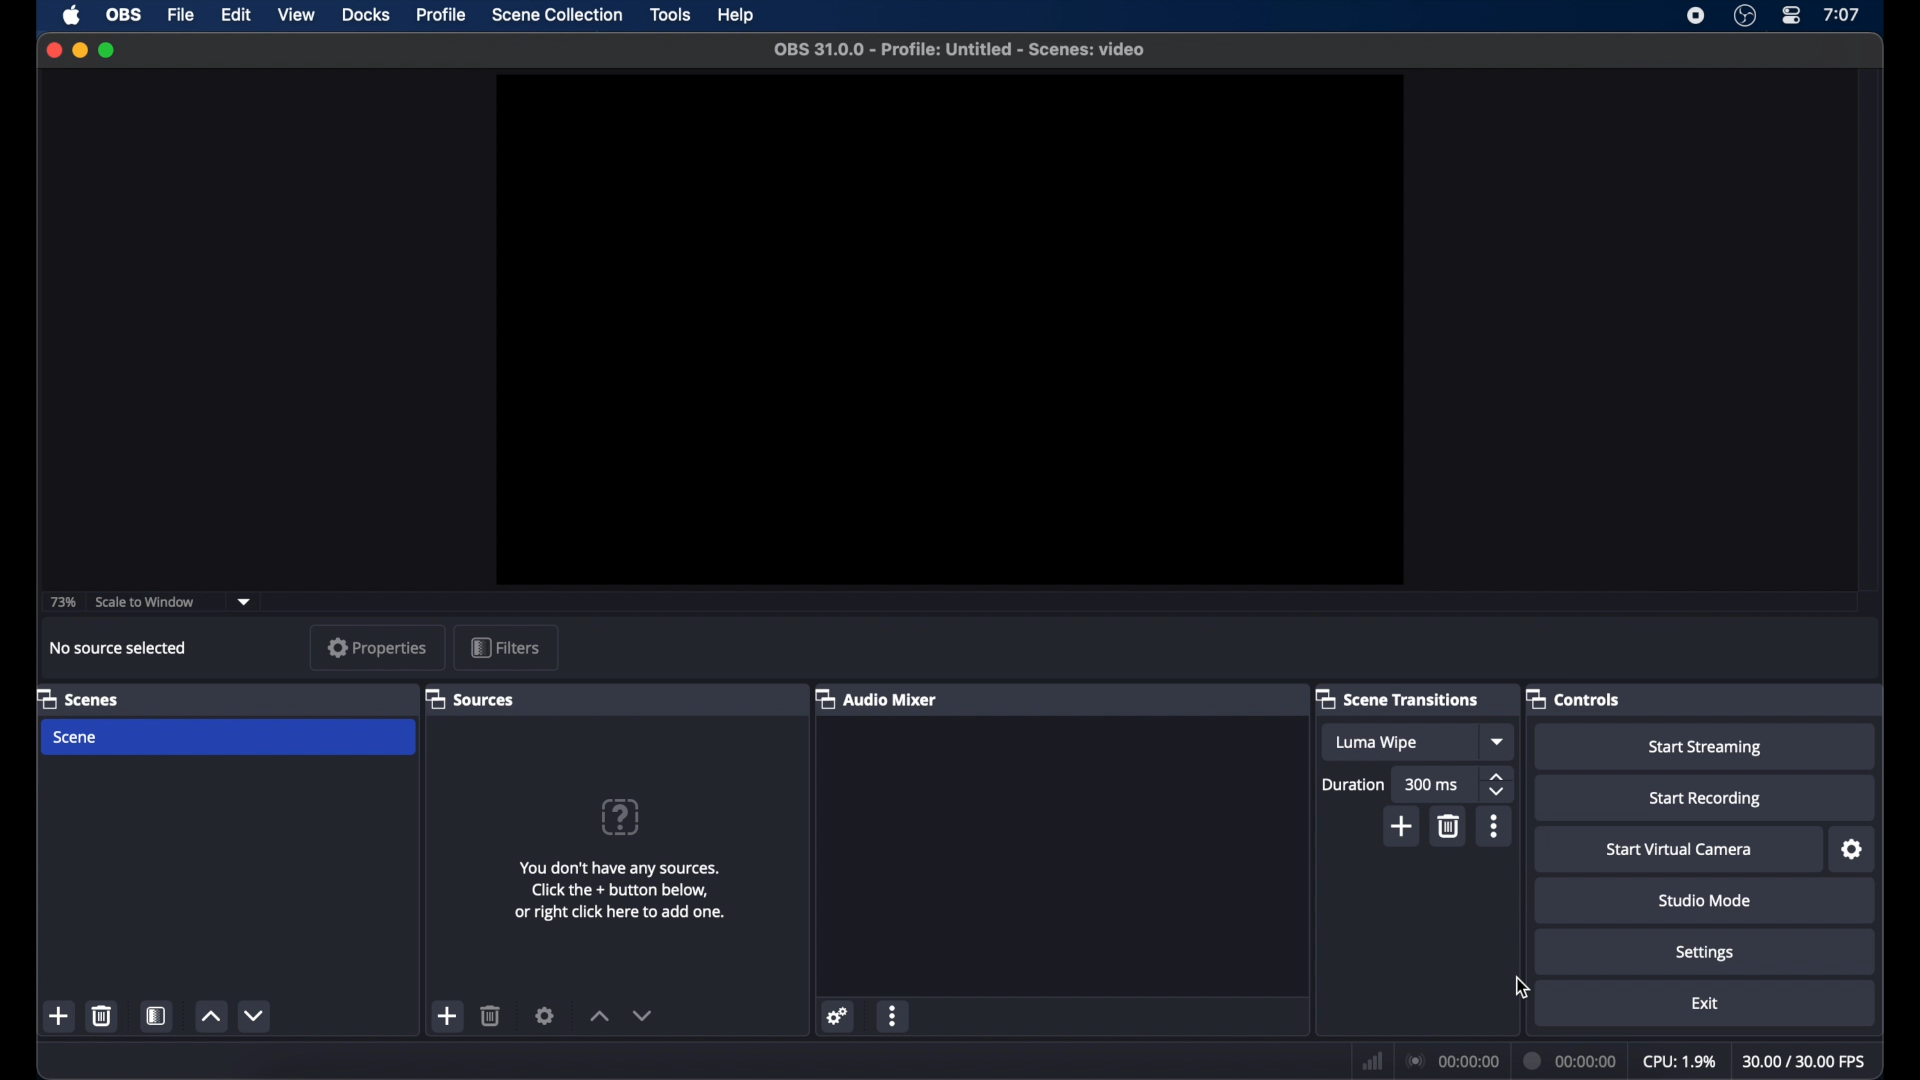  Describe the element at coordinates (157, 1016) in the screenshot. I see `scene filters` at that location.